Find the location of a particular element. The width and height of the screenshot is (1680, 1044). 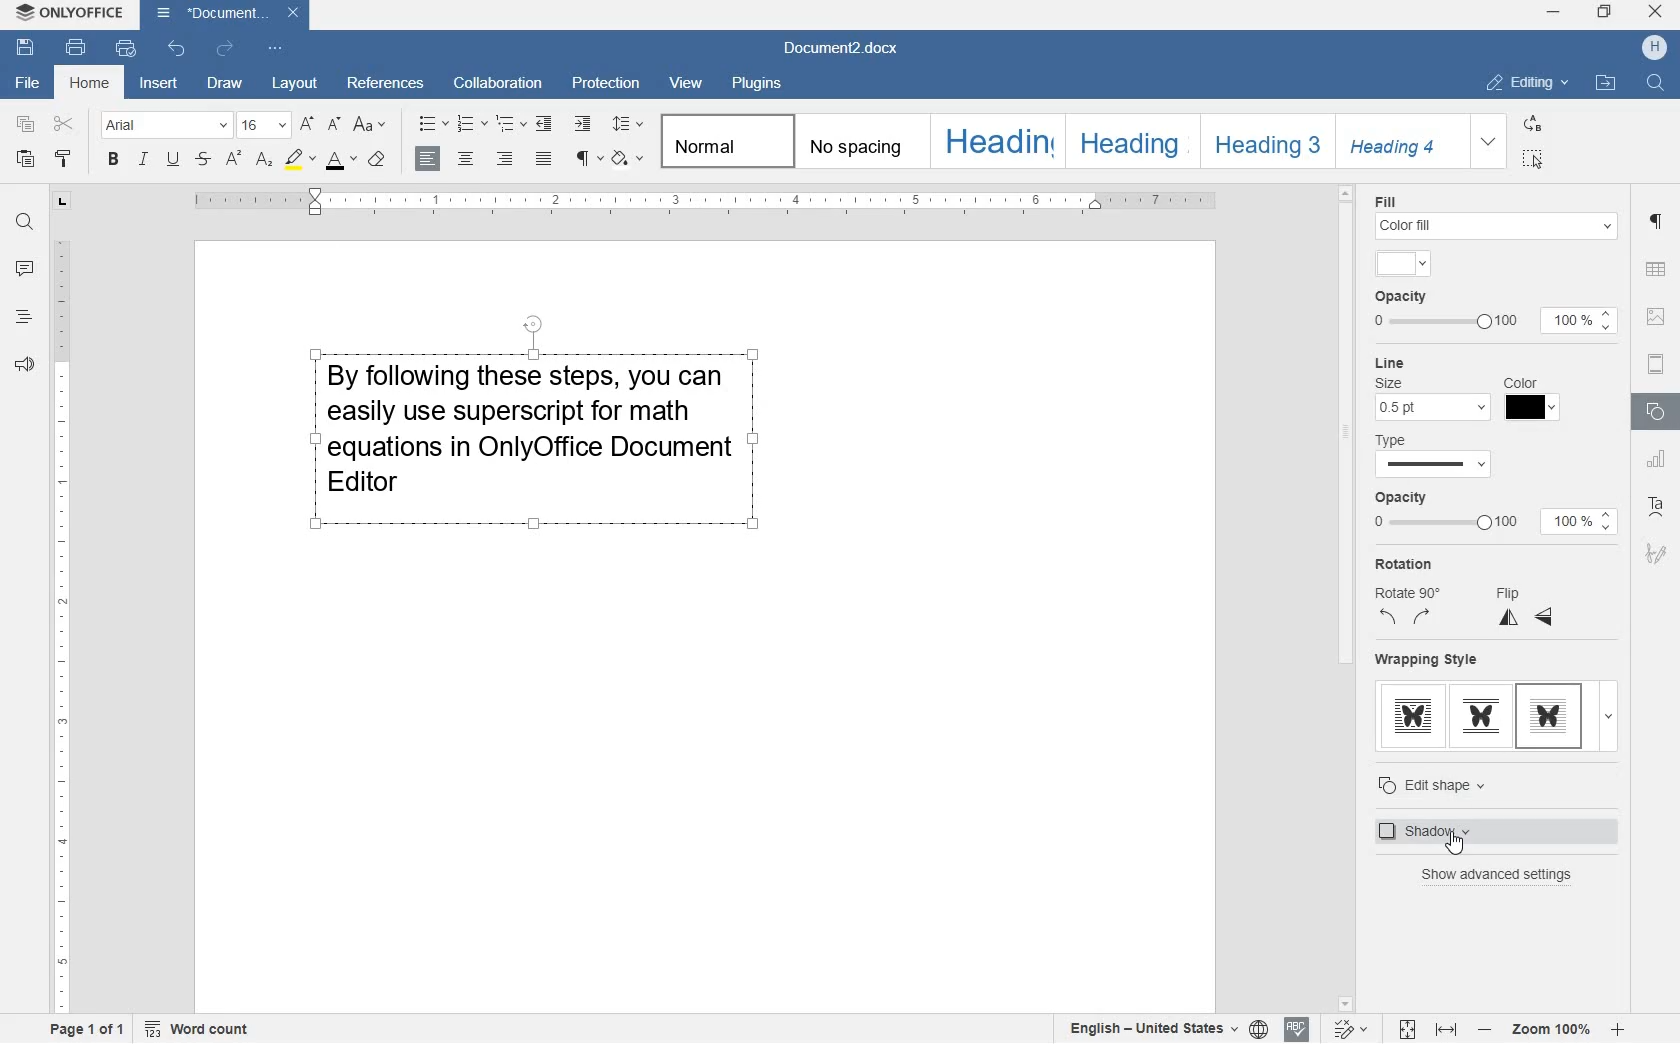

ruler is located at coordinates (60, 626).